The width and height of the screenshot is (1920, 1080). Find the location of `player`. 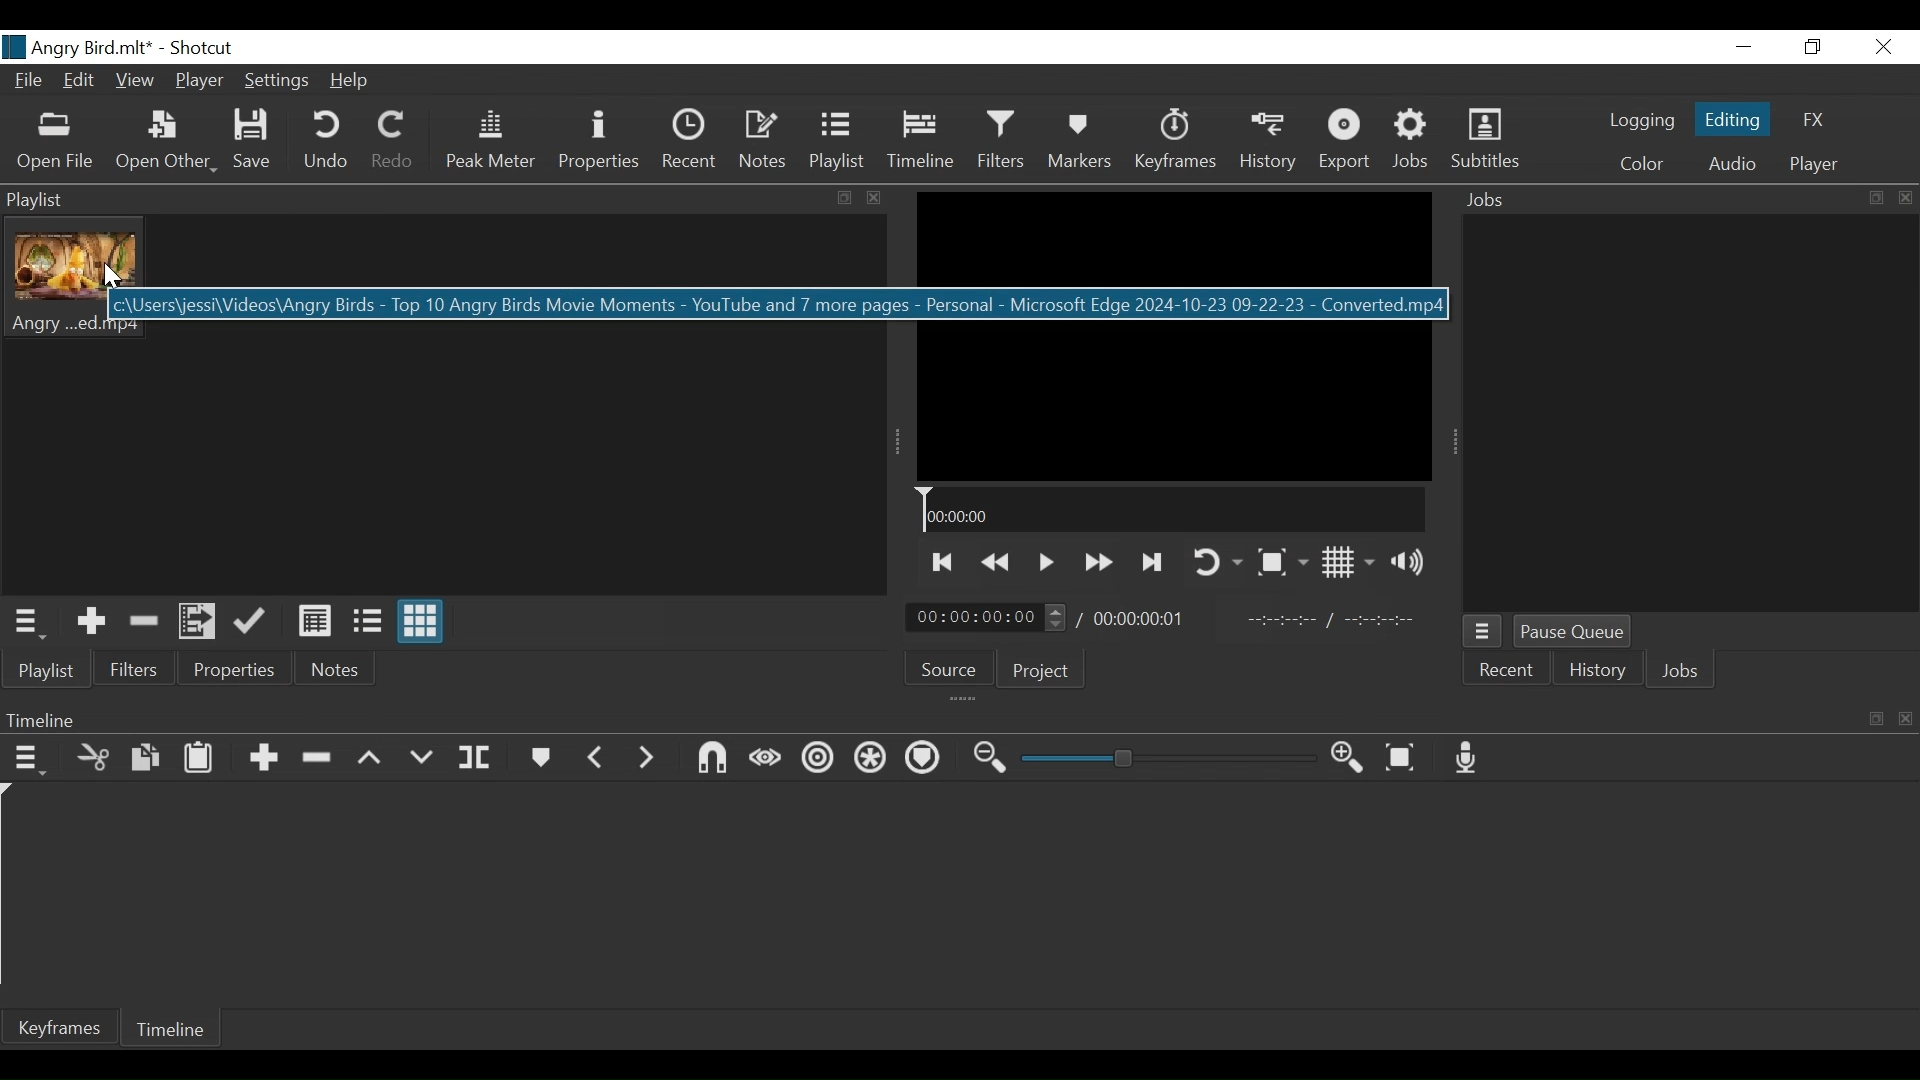

player is located at coordinates (1814, 164).